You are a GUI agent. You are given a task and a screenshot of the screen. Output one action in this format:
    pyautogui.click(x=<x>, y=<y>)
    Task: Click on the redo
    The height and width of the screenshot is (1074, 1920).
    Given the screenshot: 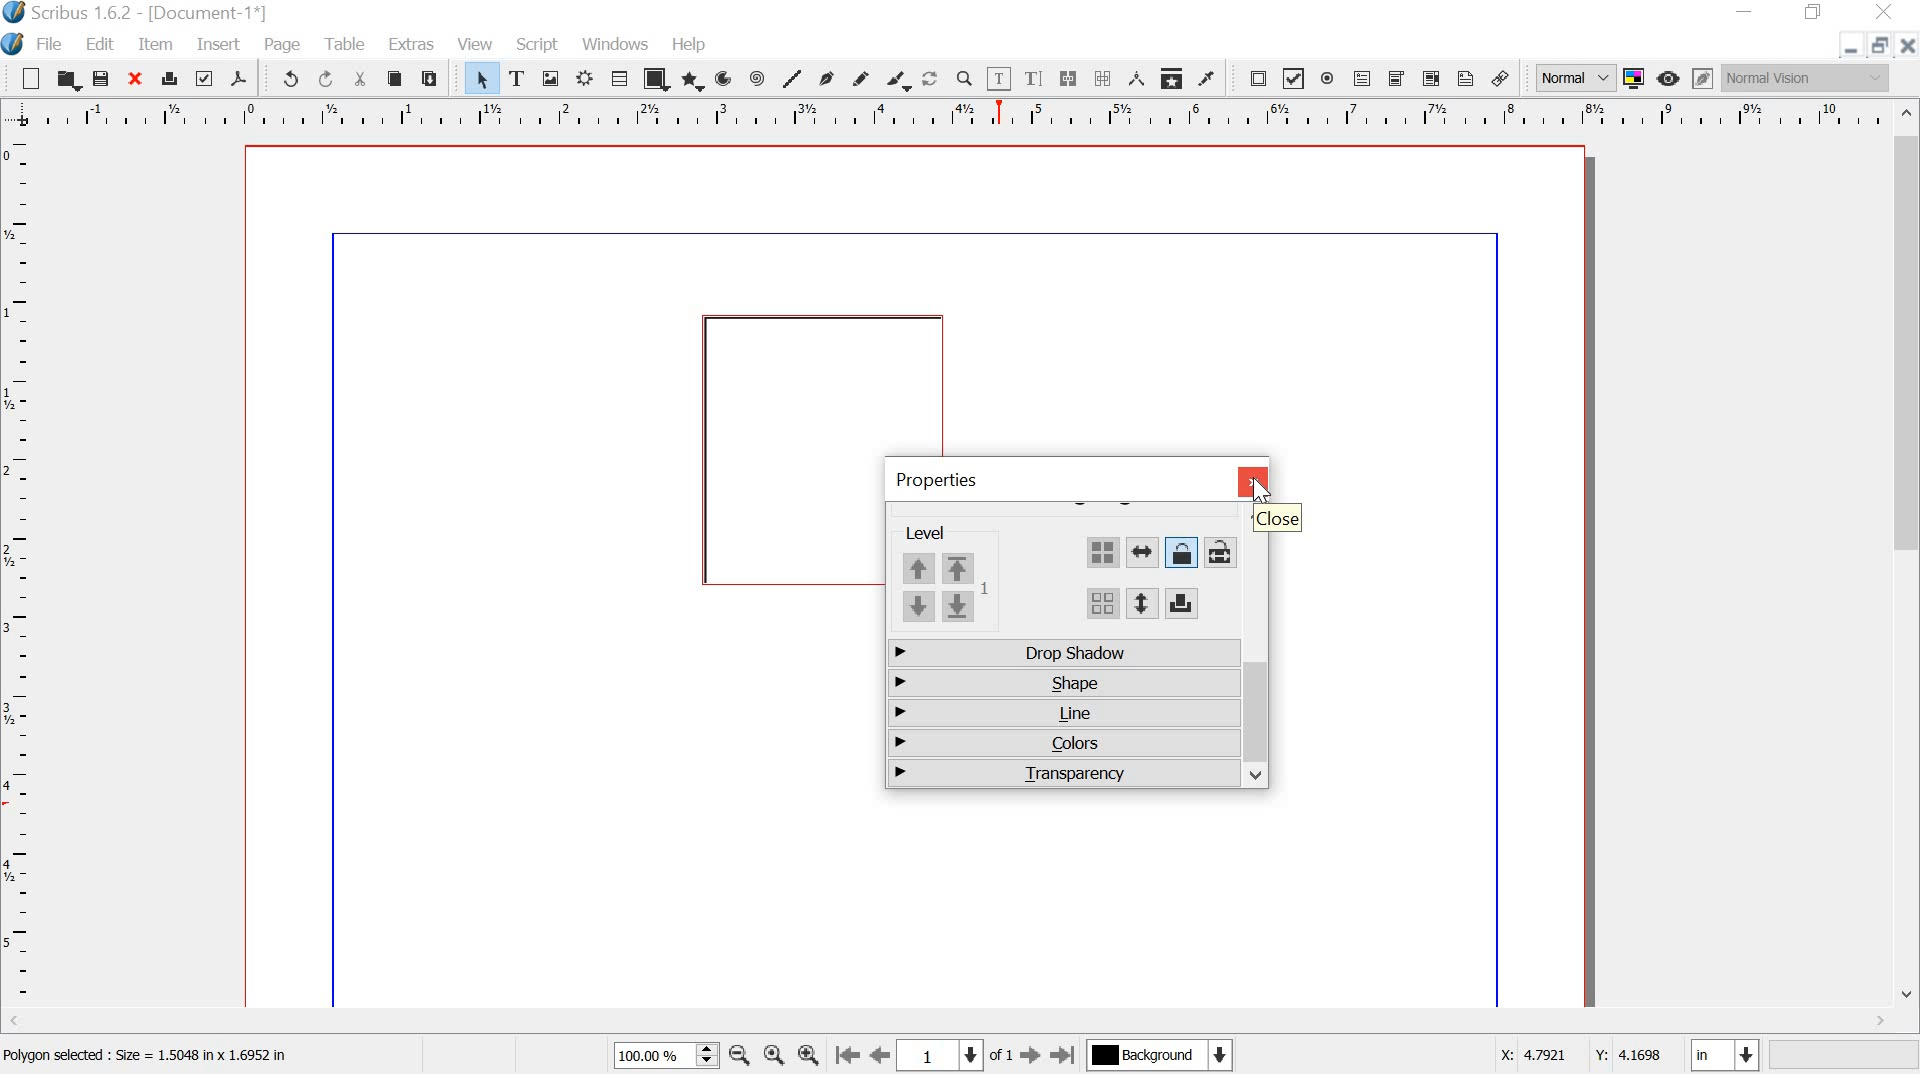 What is the action you would take?
    pyautogui.click(x=324, y=80)
    